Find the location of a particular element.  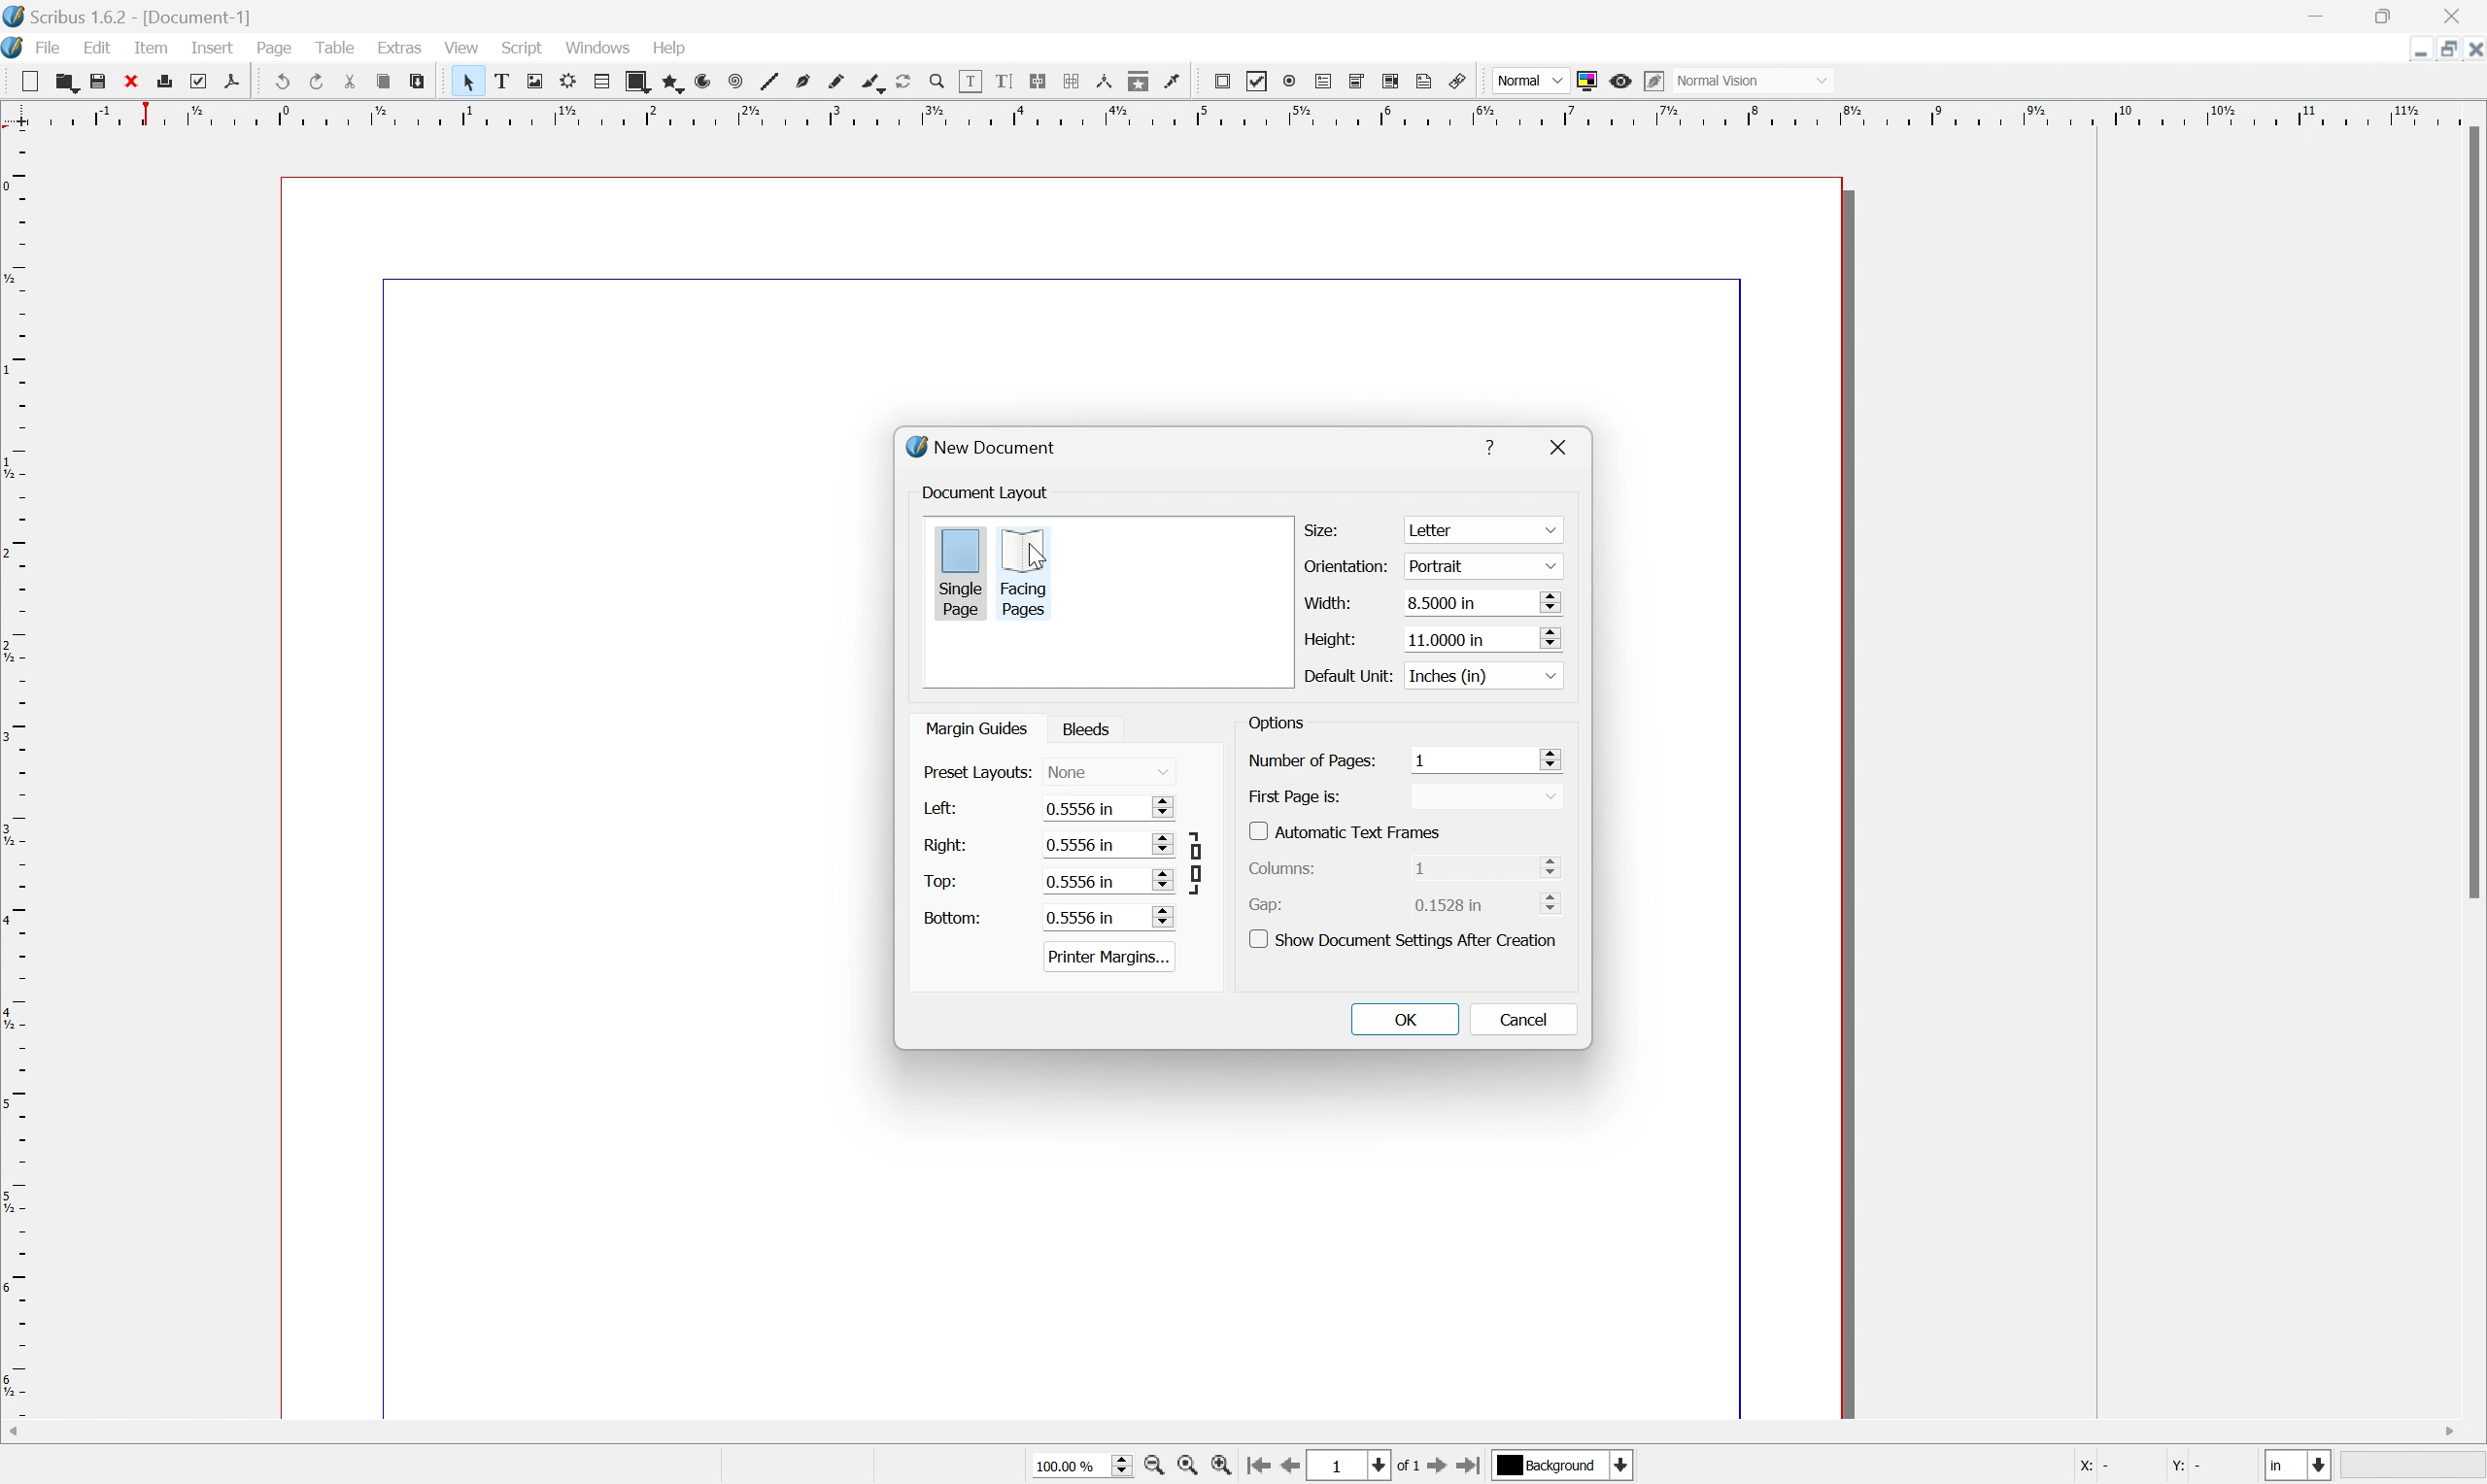

Rotate item is located at coordinates (902, 81).